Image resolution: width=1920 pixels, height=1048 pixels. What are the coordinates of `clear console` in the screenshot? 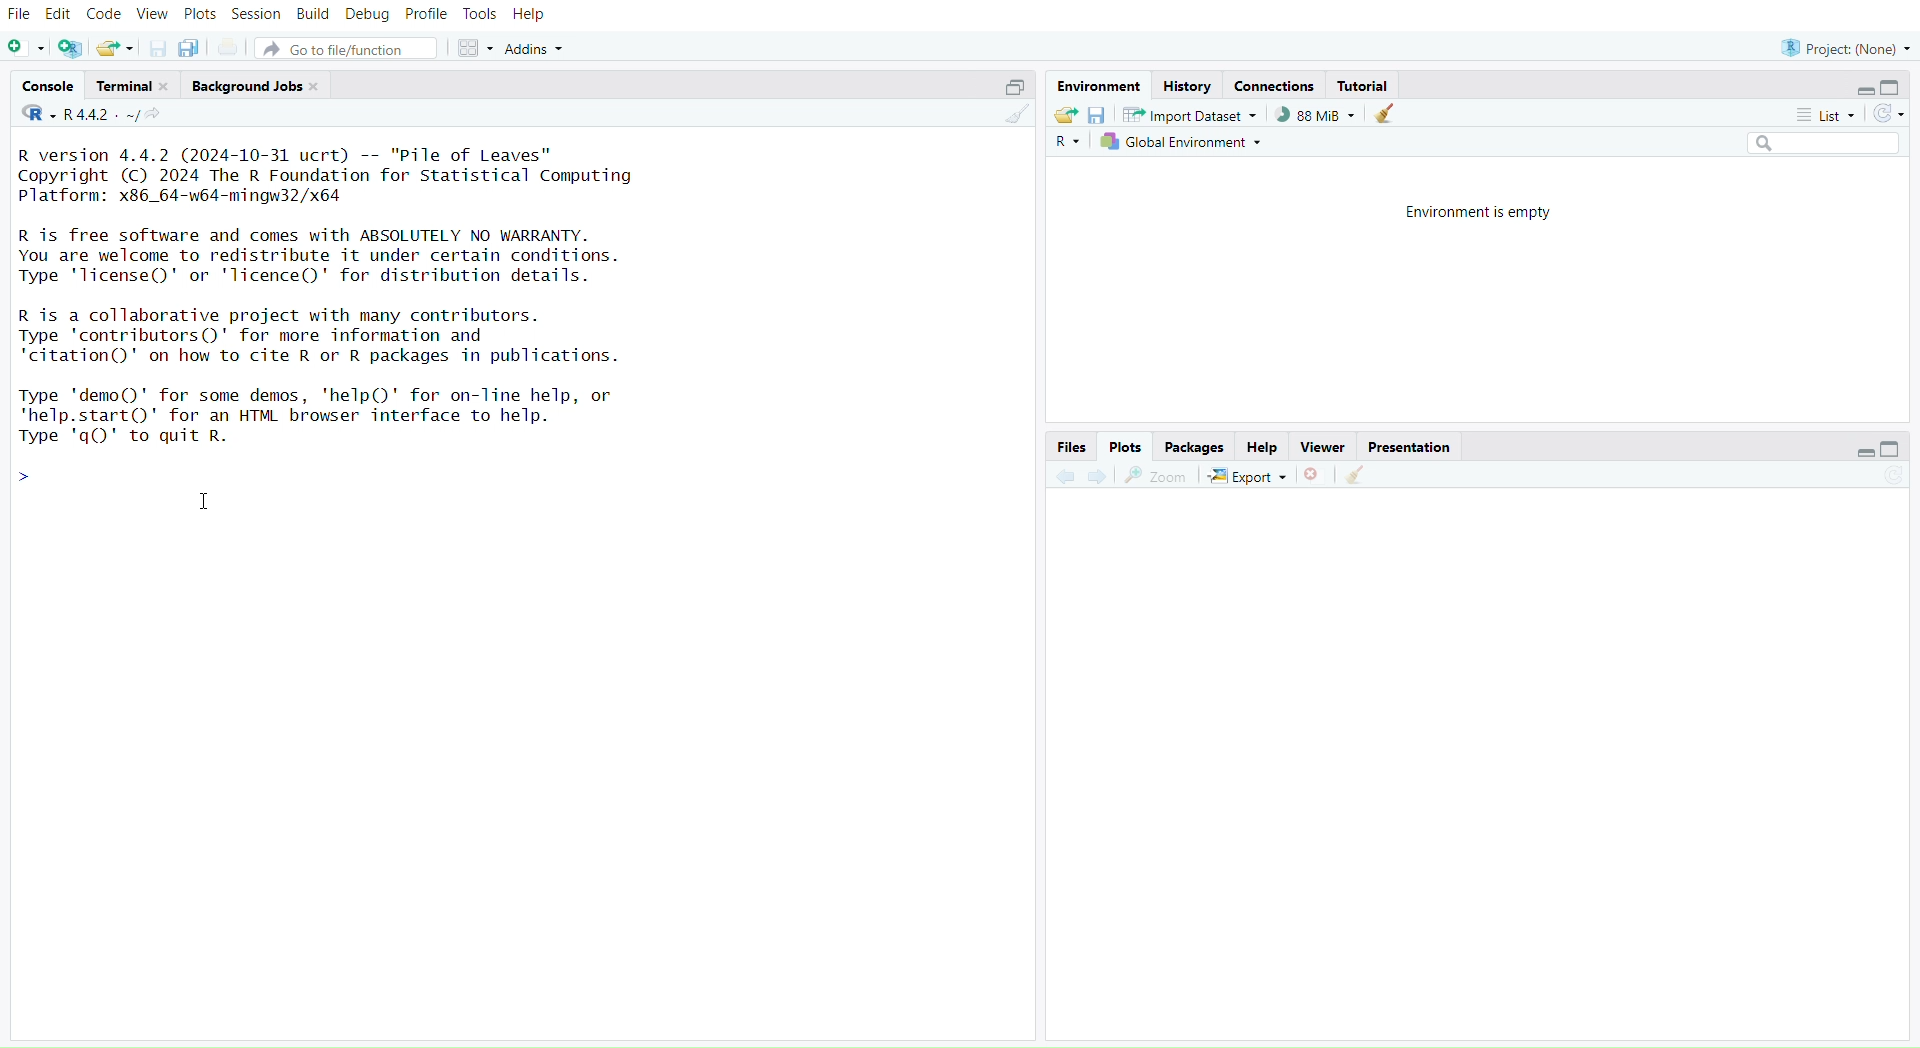 It's located at (1015, 115).